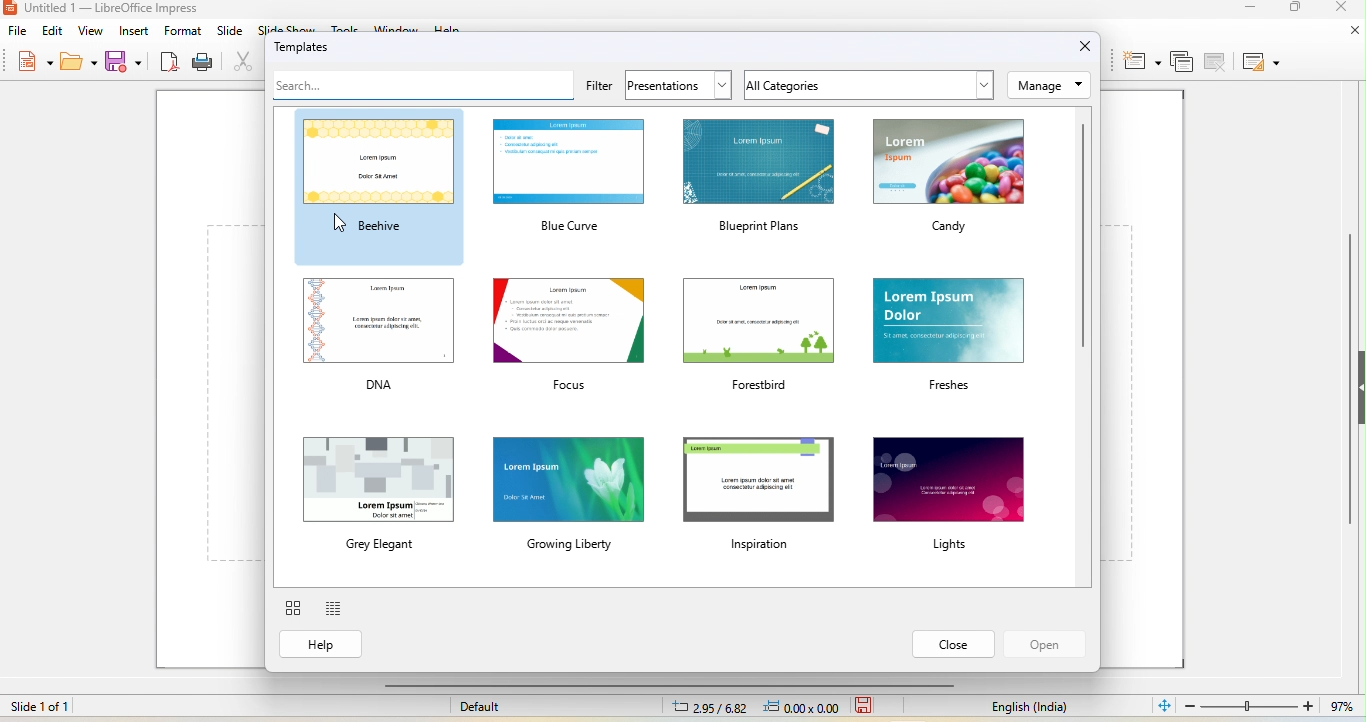 This screenshot has width=1366, height=722. What do you see at coordinates (133, 30) in the screenshot?
I see `insert` at bounding box center [133, 30].